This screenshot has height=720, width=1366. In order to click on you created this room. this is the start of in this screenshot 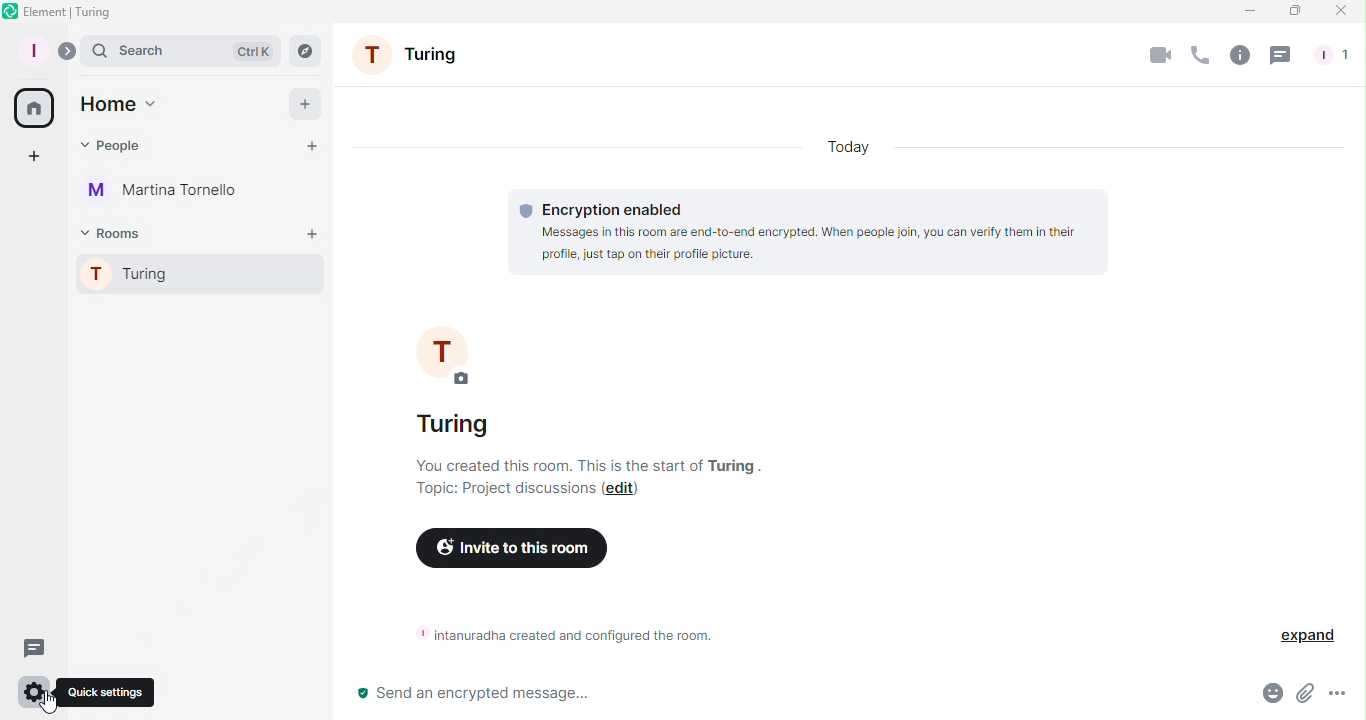, I will do `click(551, 463)`.